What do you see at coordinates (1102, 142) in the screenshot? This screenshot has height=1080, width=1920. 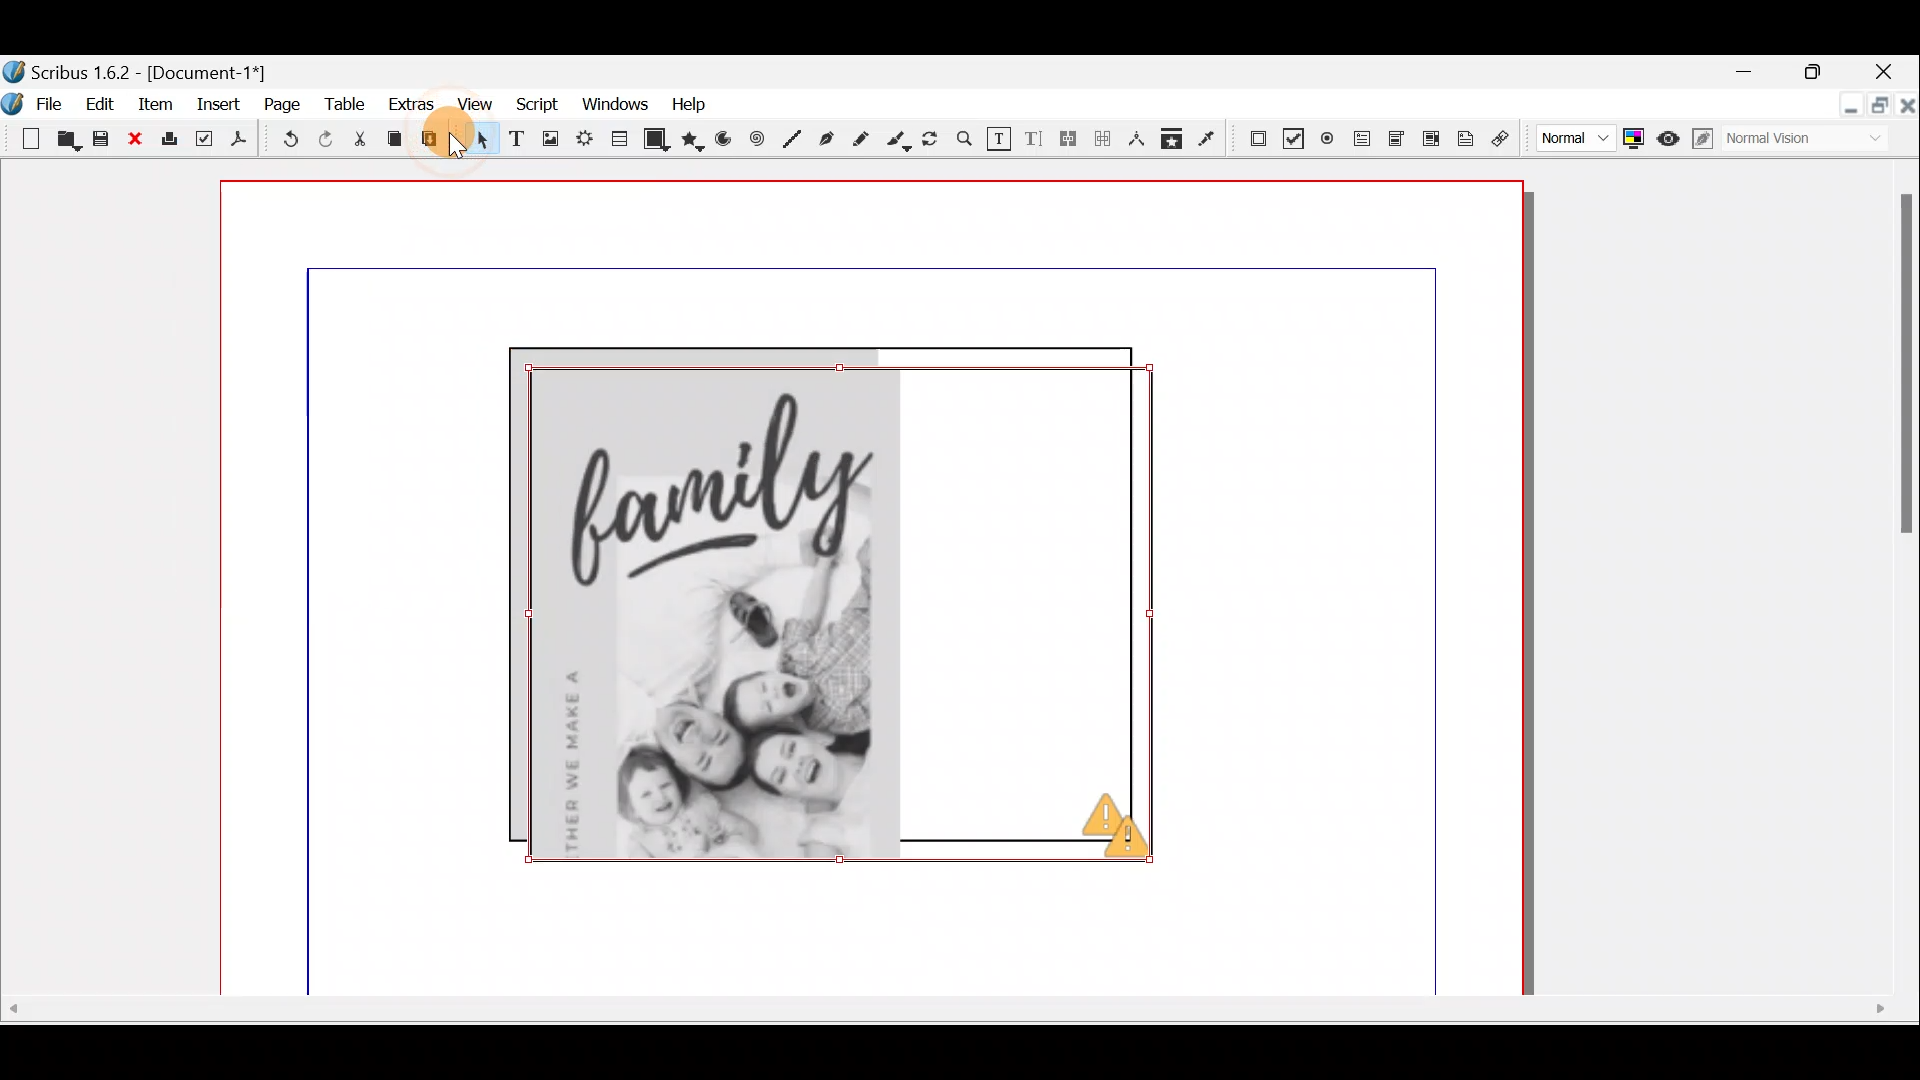 I see `Unlink text frames` at bounding box center [1102, 142].